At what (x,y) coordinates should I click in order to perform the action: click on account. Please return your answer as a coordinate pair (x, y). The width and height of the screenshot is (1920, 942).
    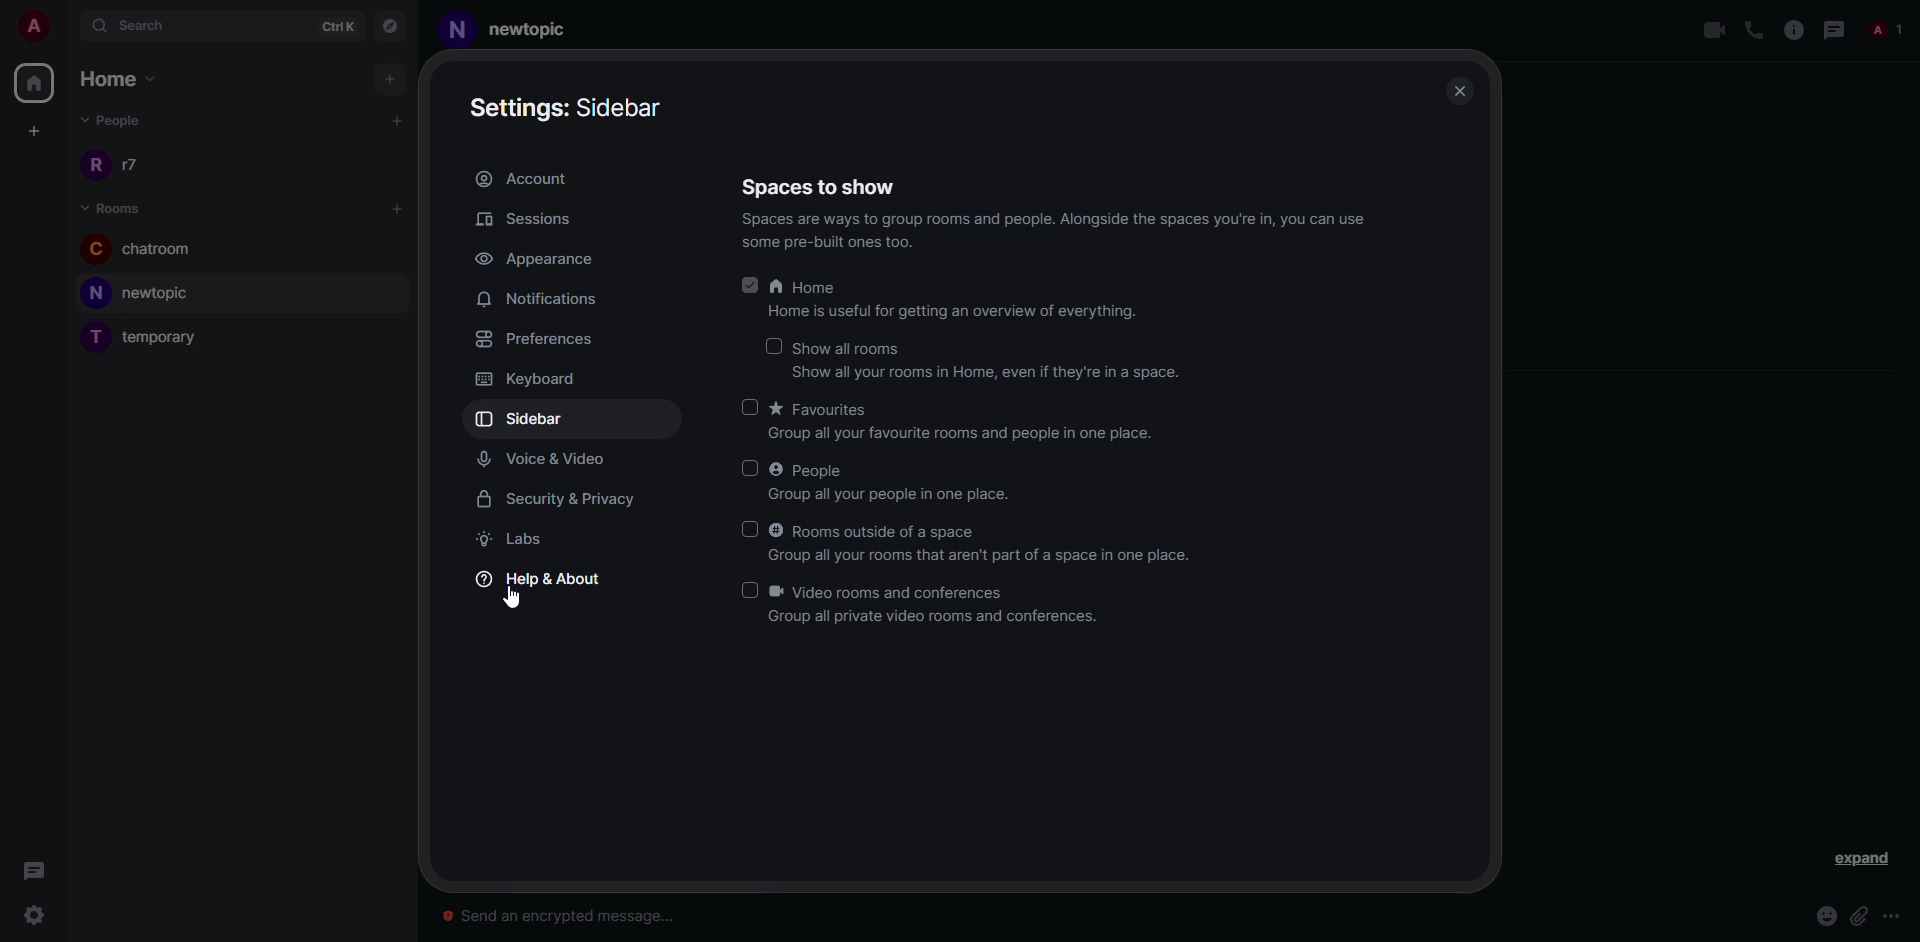
    Looking at the image, I should click on (31, 27).